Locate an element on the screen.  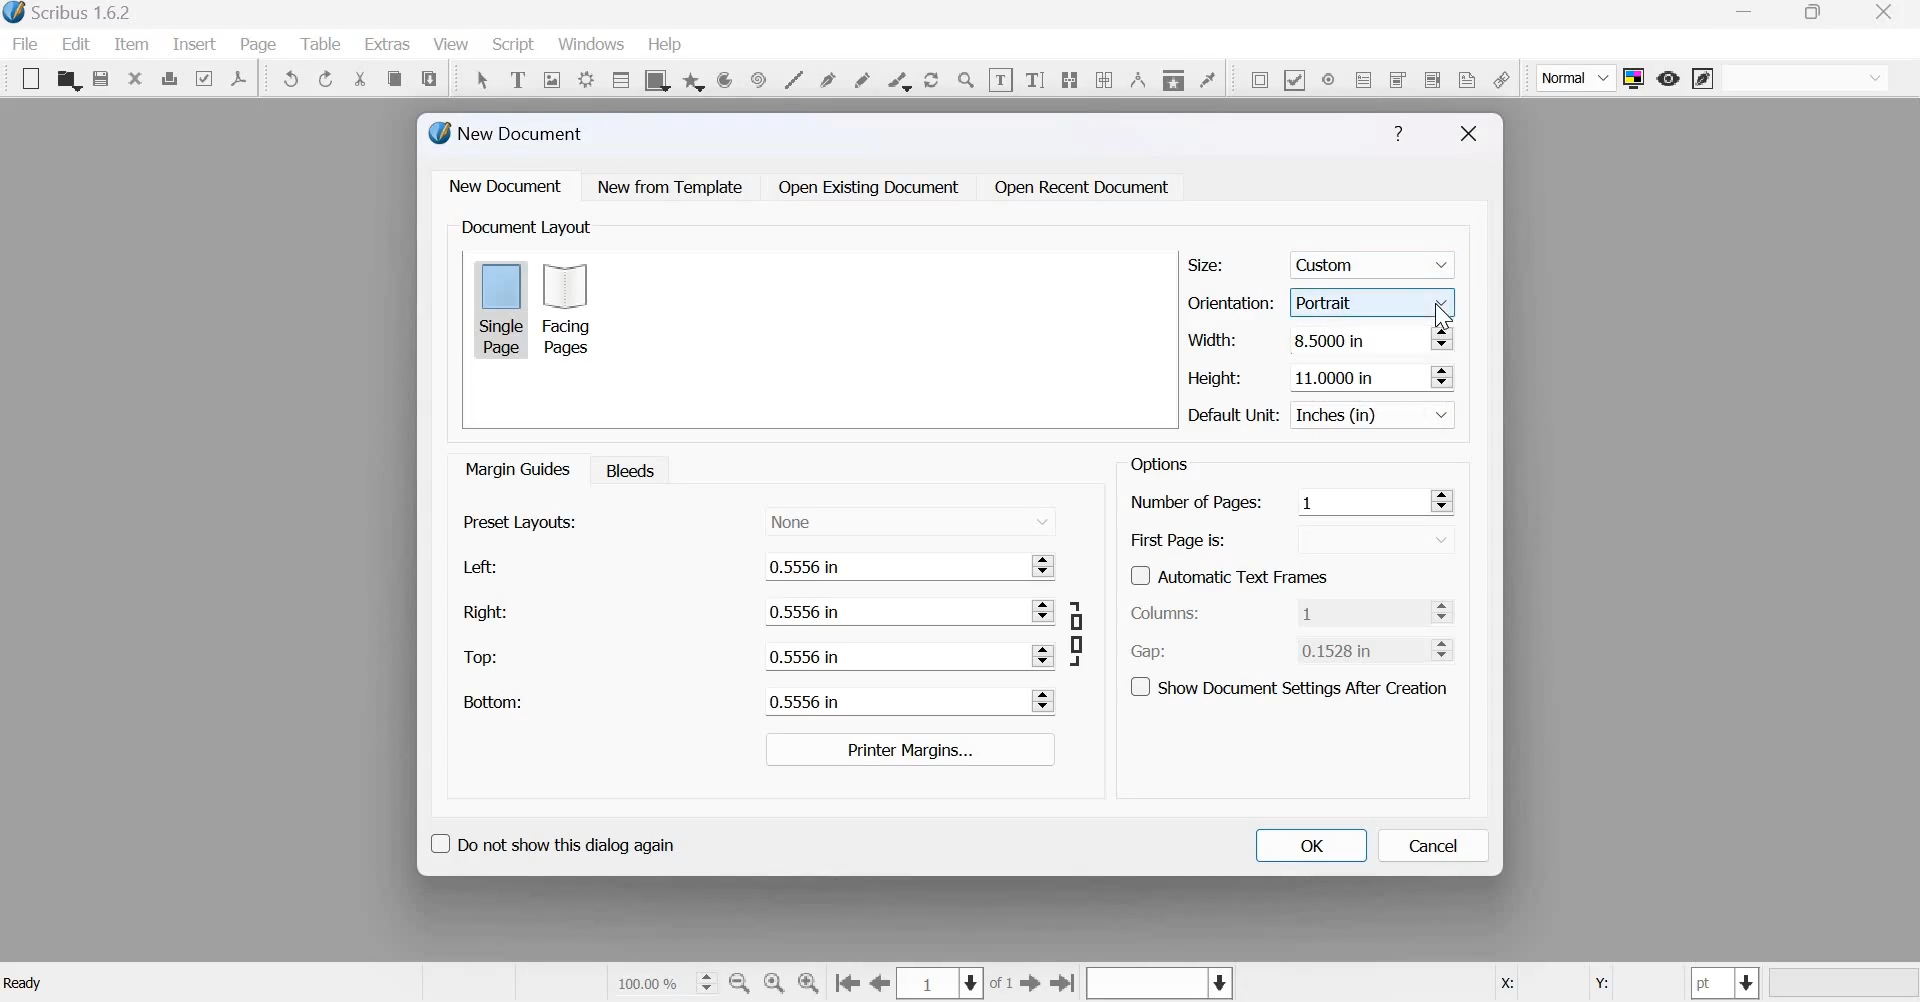
zoom in by the stepping value in Tools preferences is located at coordinates (810, 983).